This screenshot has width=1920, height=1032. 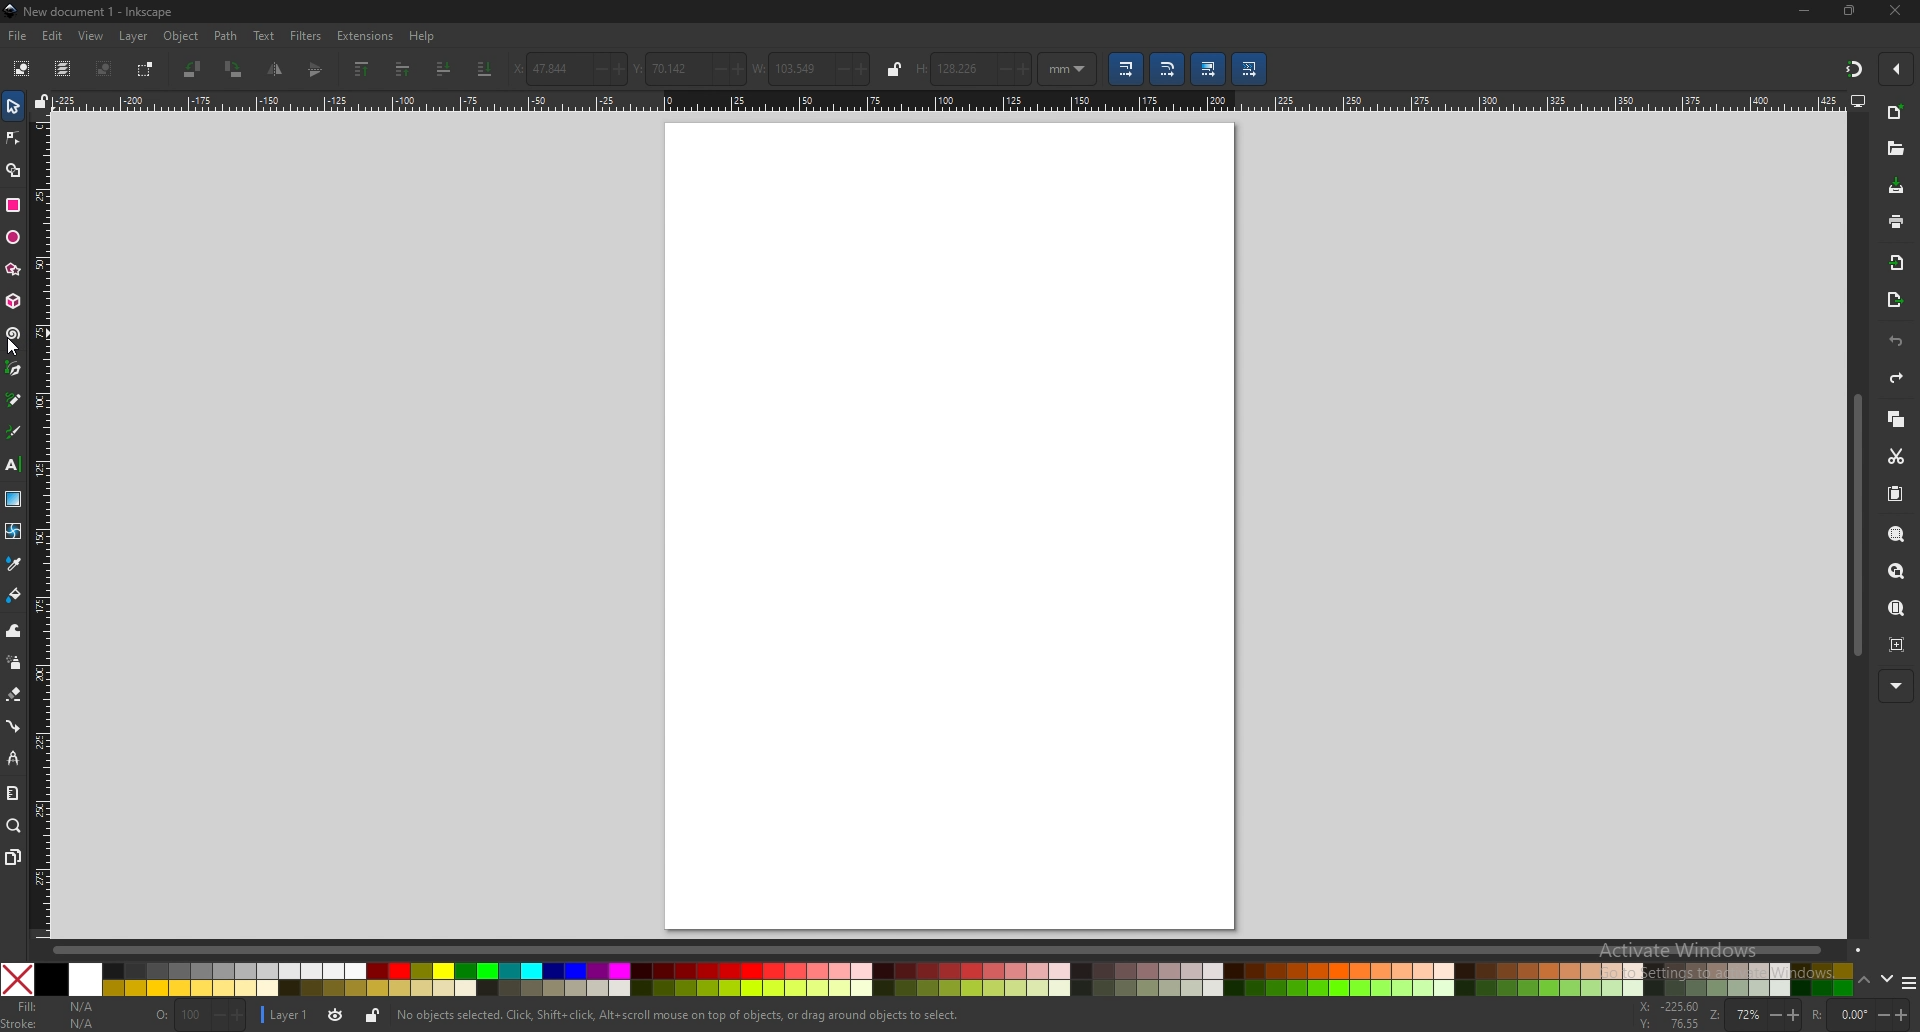 I want to click on scale radii, so click(x=1167, y=70).